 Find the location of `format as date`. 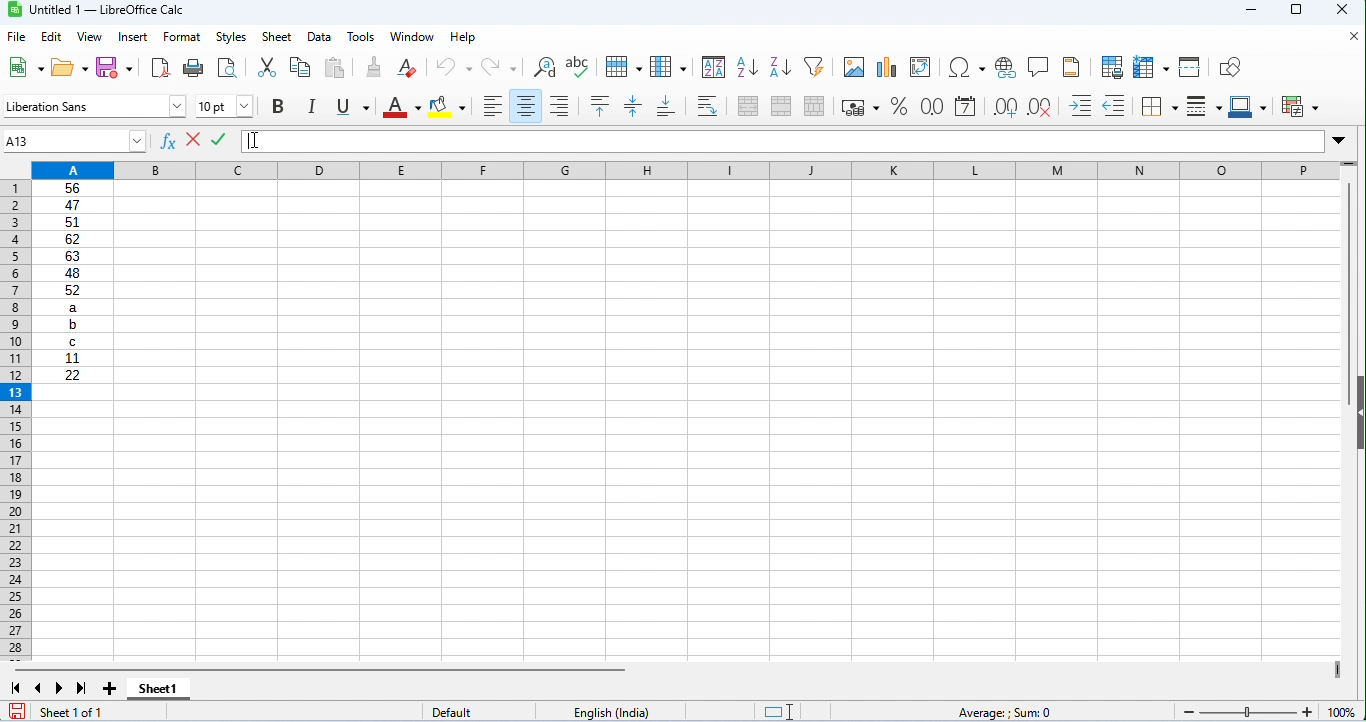

format as date is located at coordinates (966, 106).